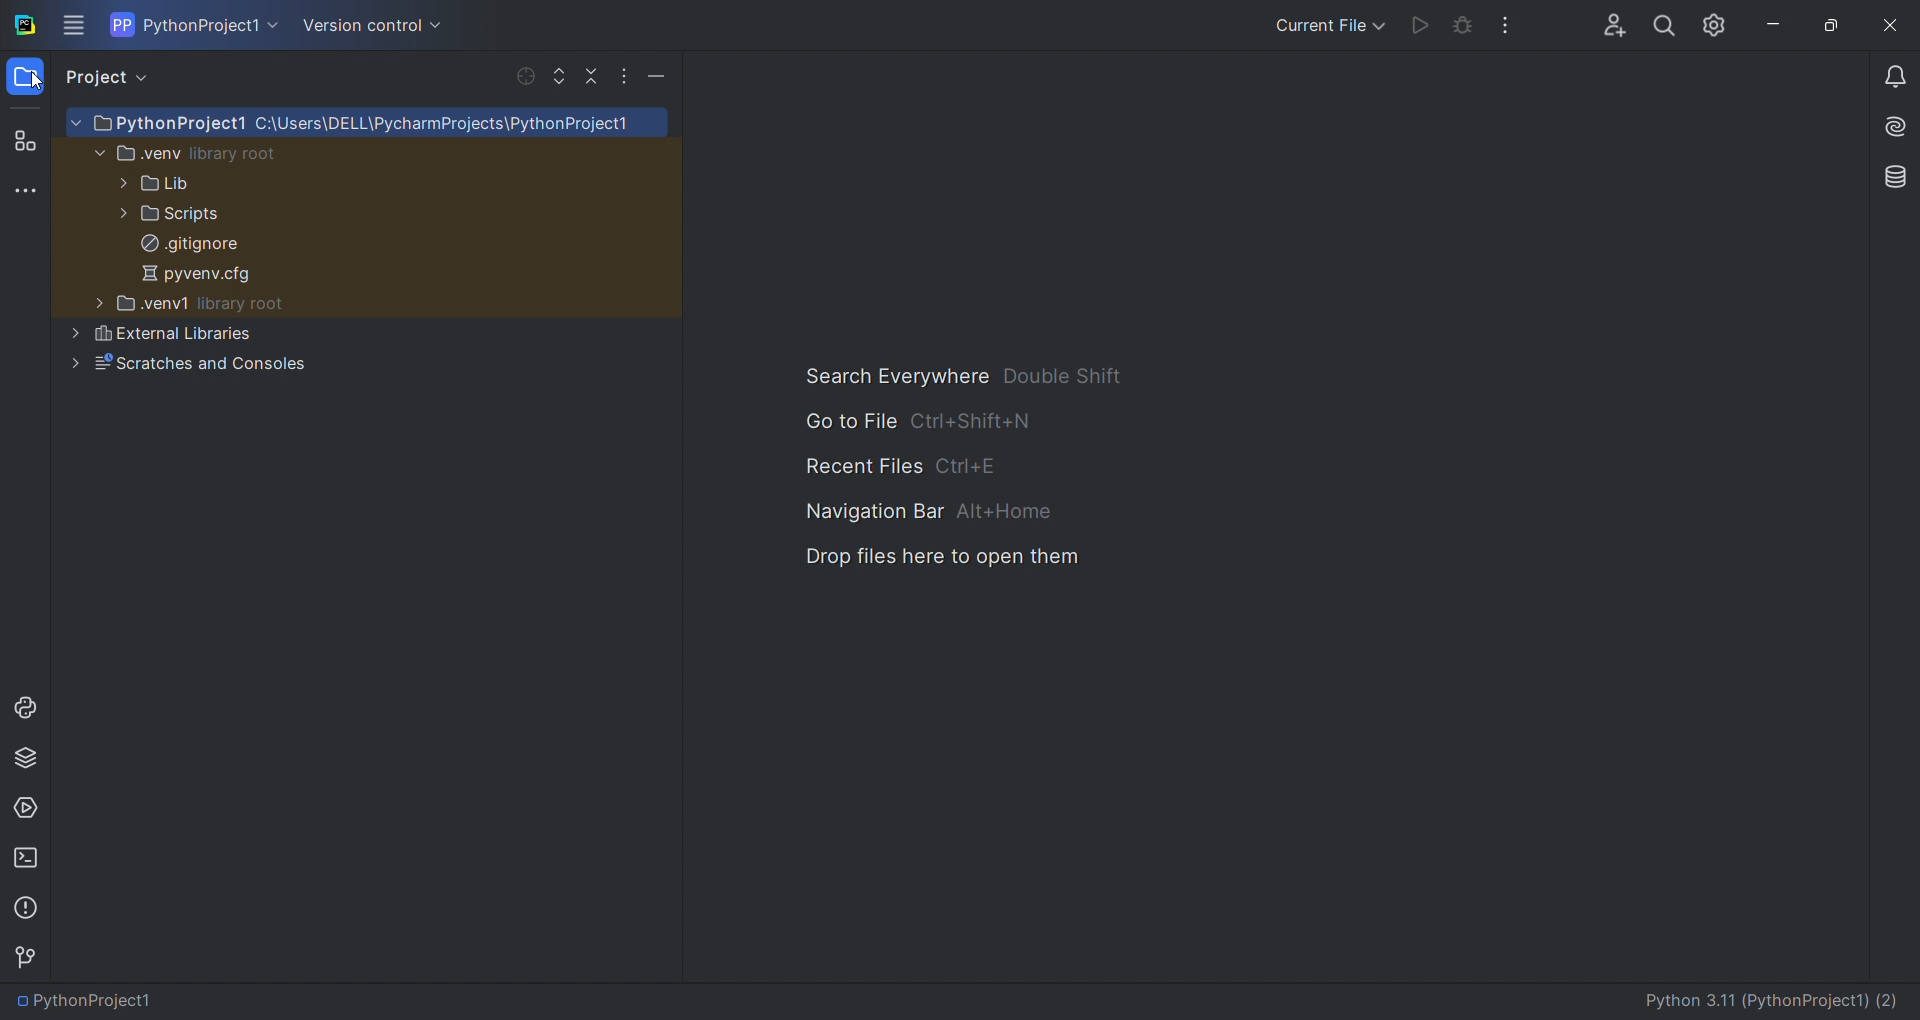 This screenshot has height=1020, width=1920. What do you see at coordinates (1463, 24) in the screenshot?
I see `debug` at bounding box center [1463, 24].